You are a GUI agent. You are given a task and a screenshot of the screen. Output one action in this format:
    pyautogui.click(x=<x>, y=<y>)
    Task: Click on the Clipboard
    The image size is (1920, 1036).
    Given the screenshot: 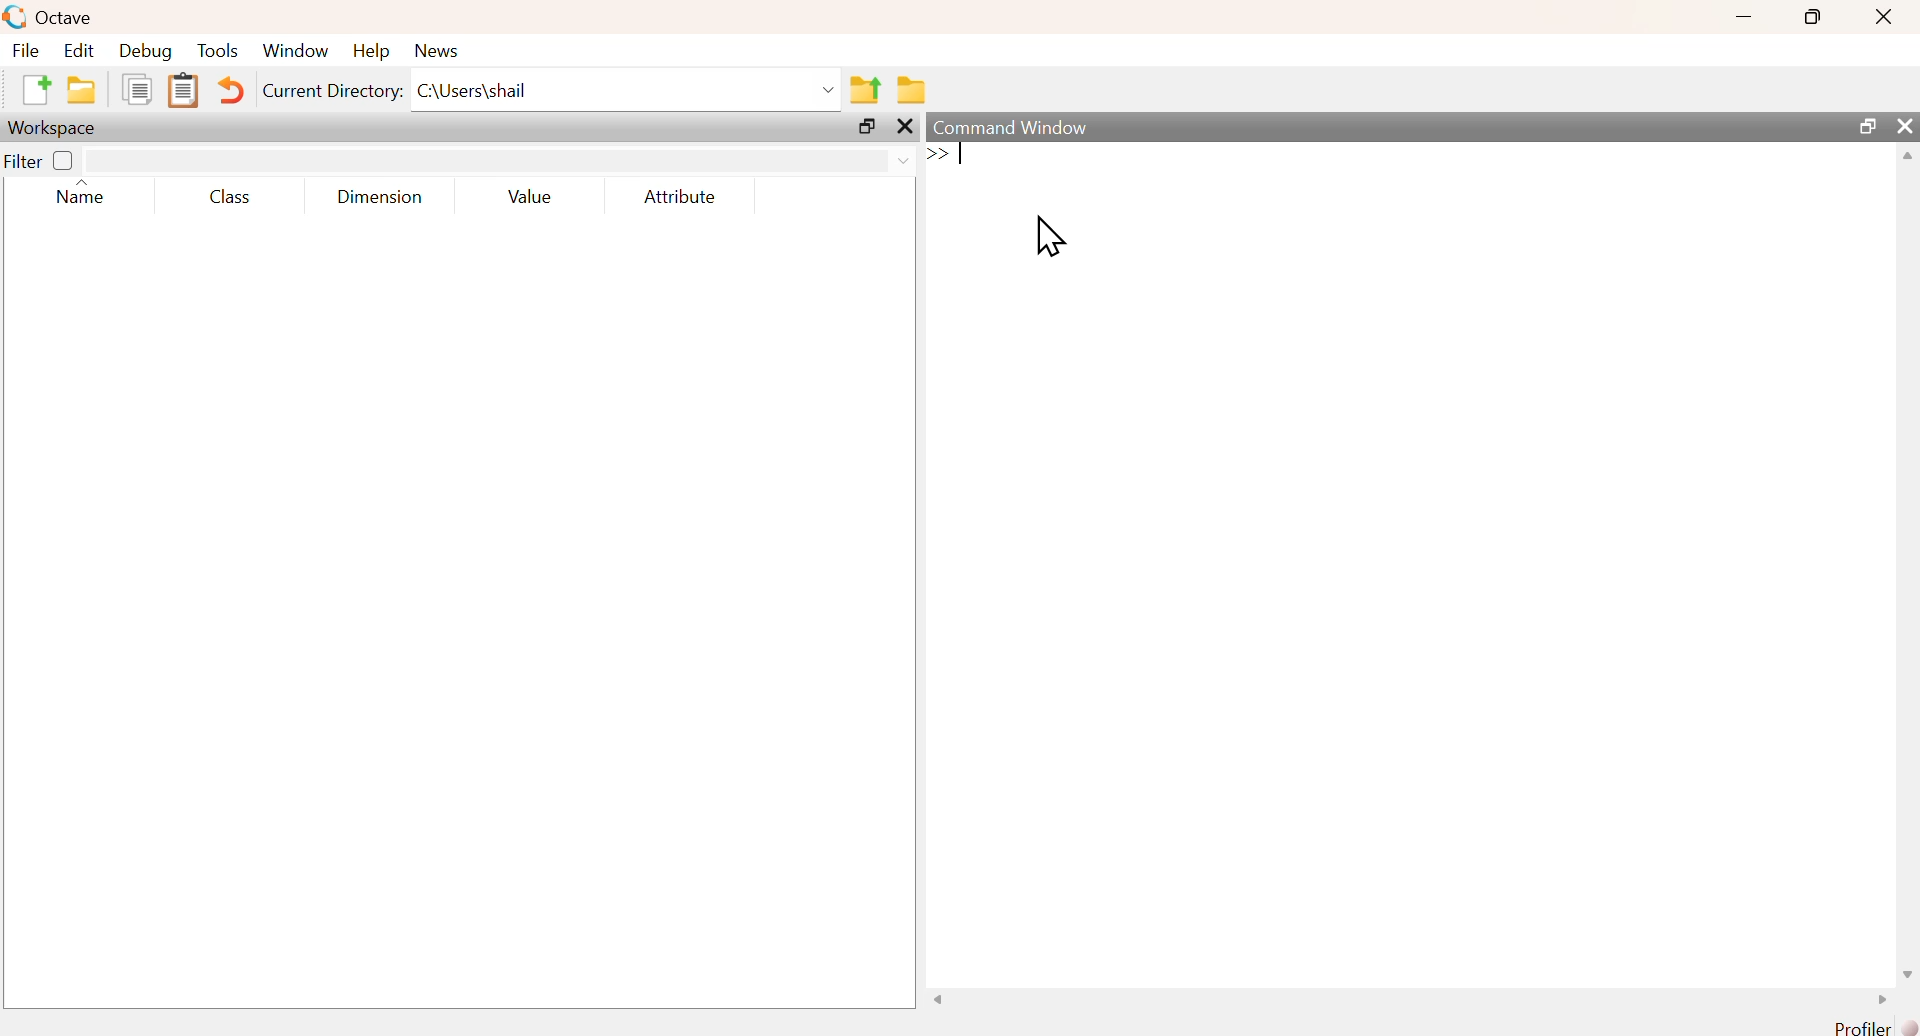 What is the action you would take?
    pyautogui.click(x=183, y=91)
    